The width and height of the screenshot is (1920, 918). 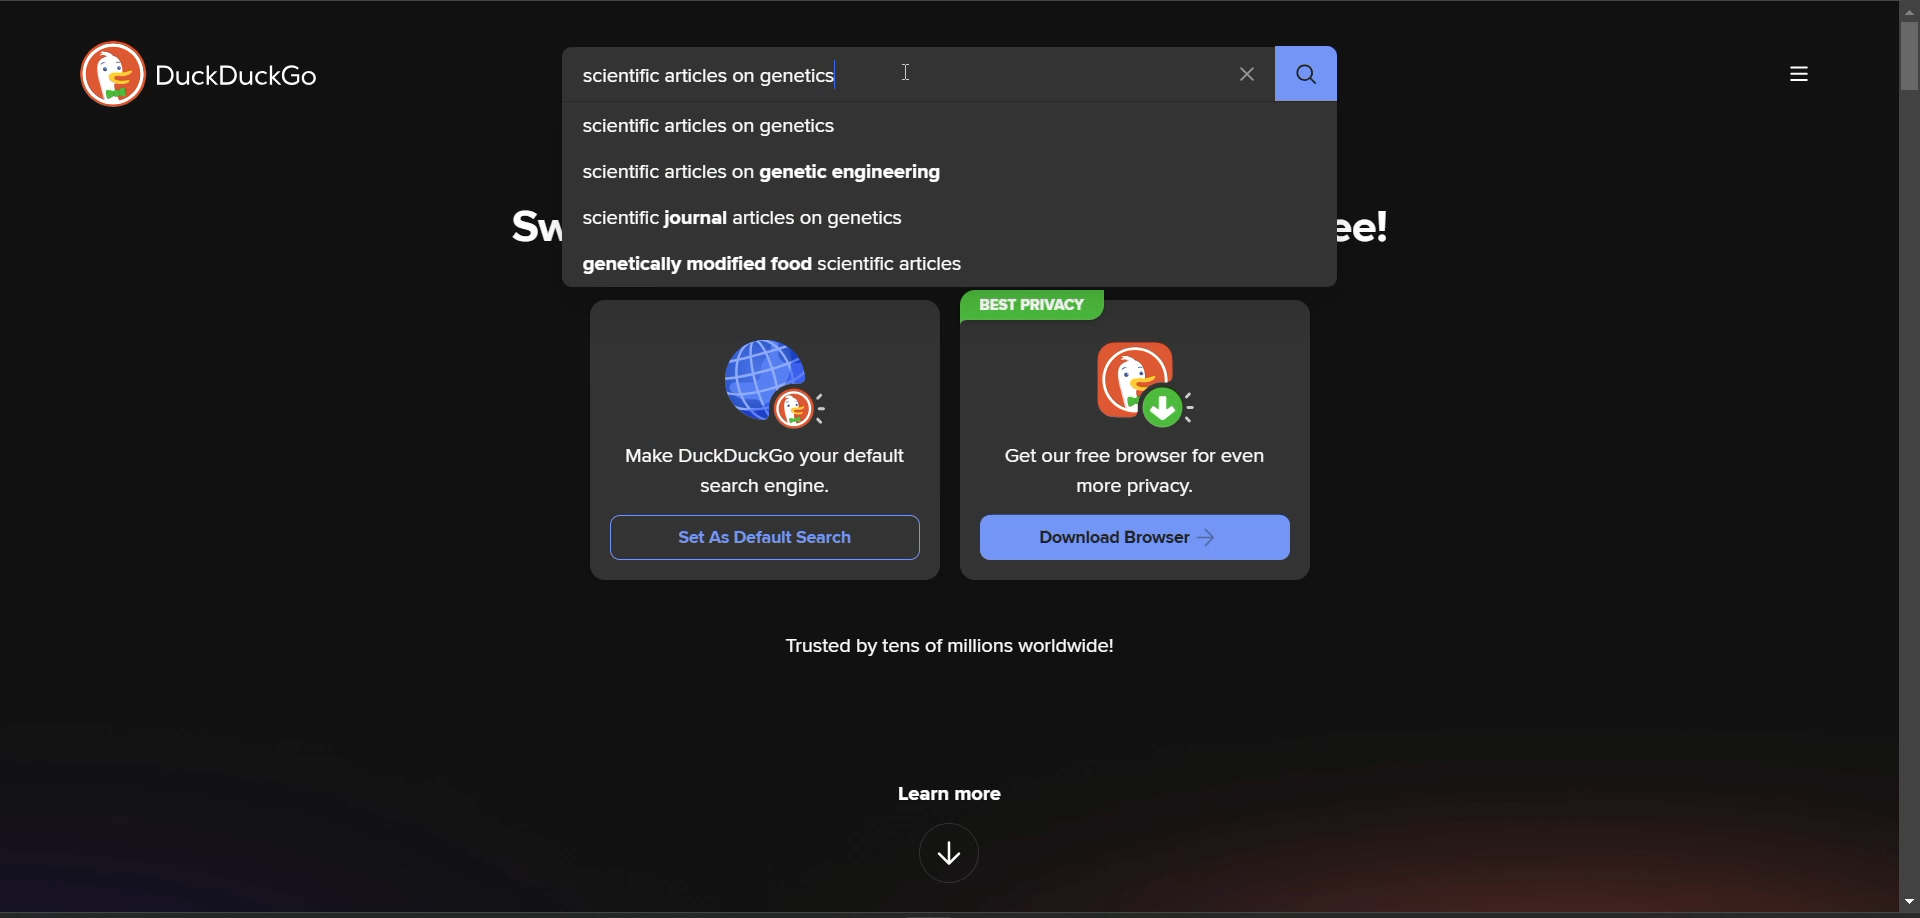 What do you see at coordinates (953, 650) in the screenshot?
I see `Trusted by tens of millions worldwide!` at bounding box center [953, 650].